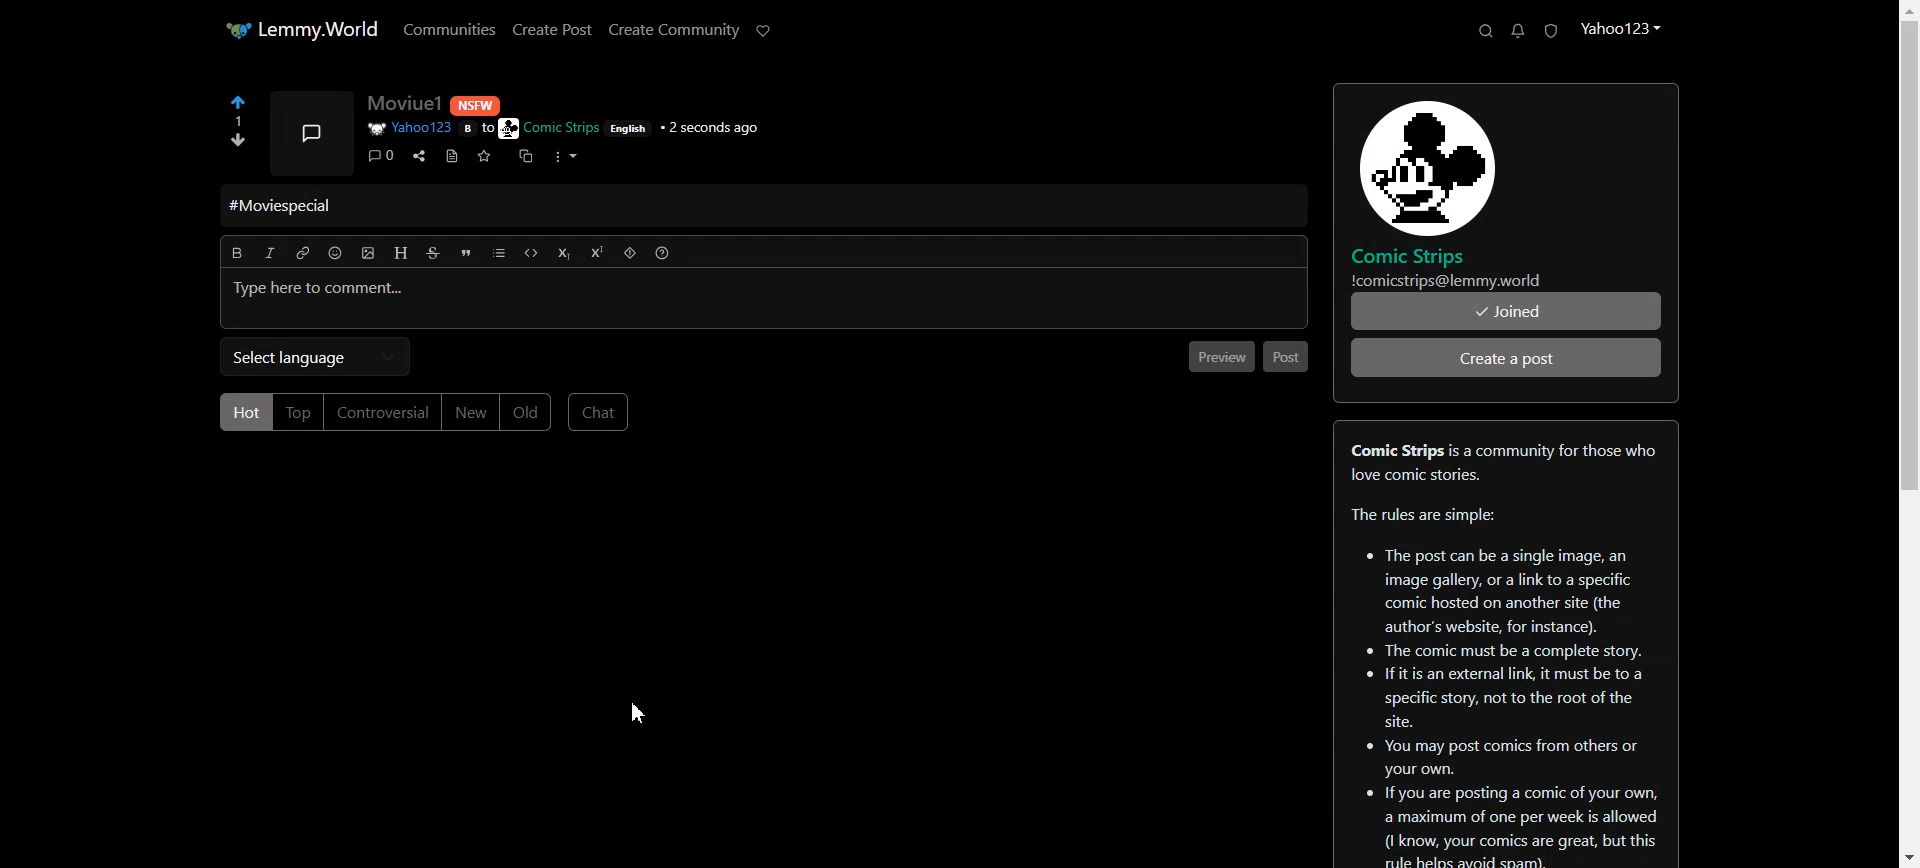 The width and height of the screenshot is (1920, 868). I want to click on Spoiler, so click(631, 253).